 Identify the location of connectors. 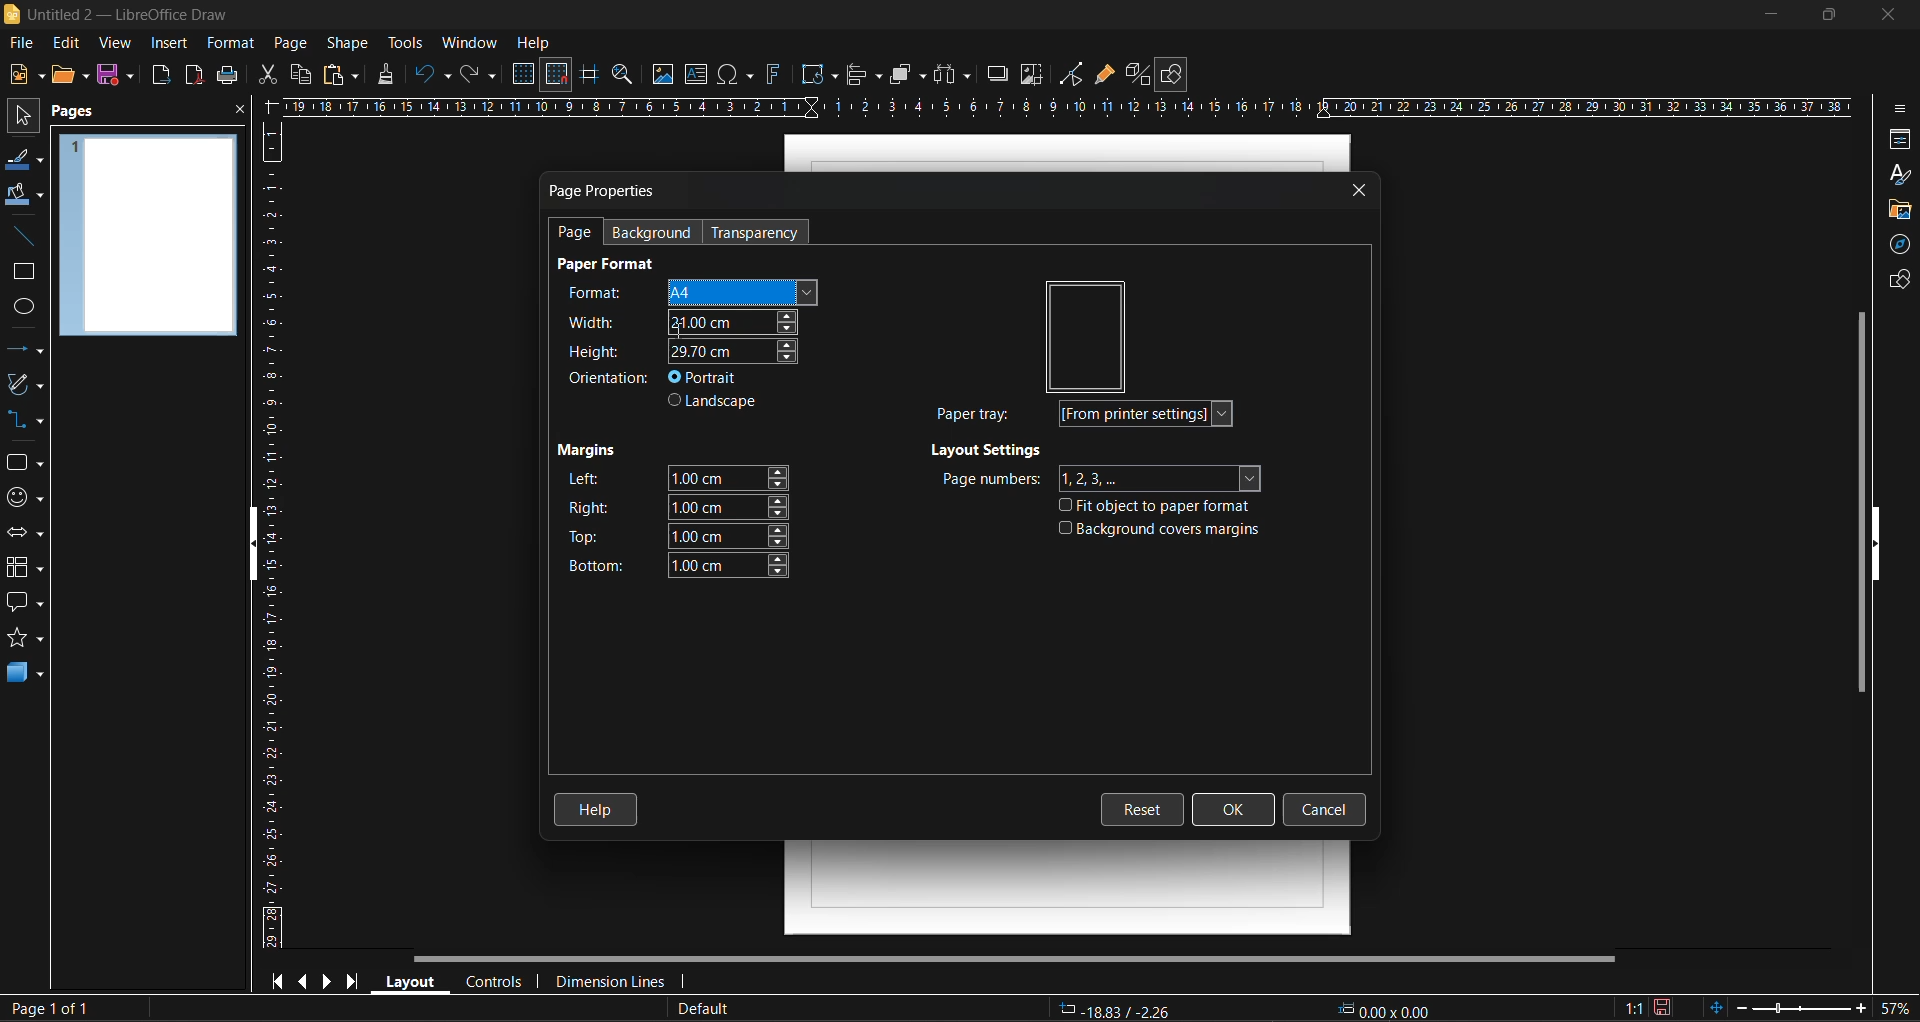
(29, 421).